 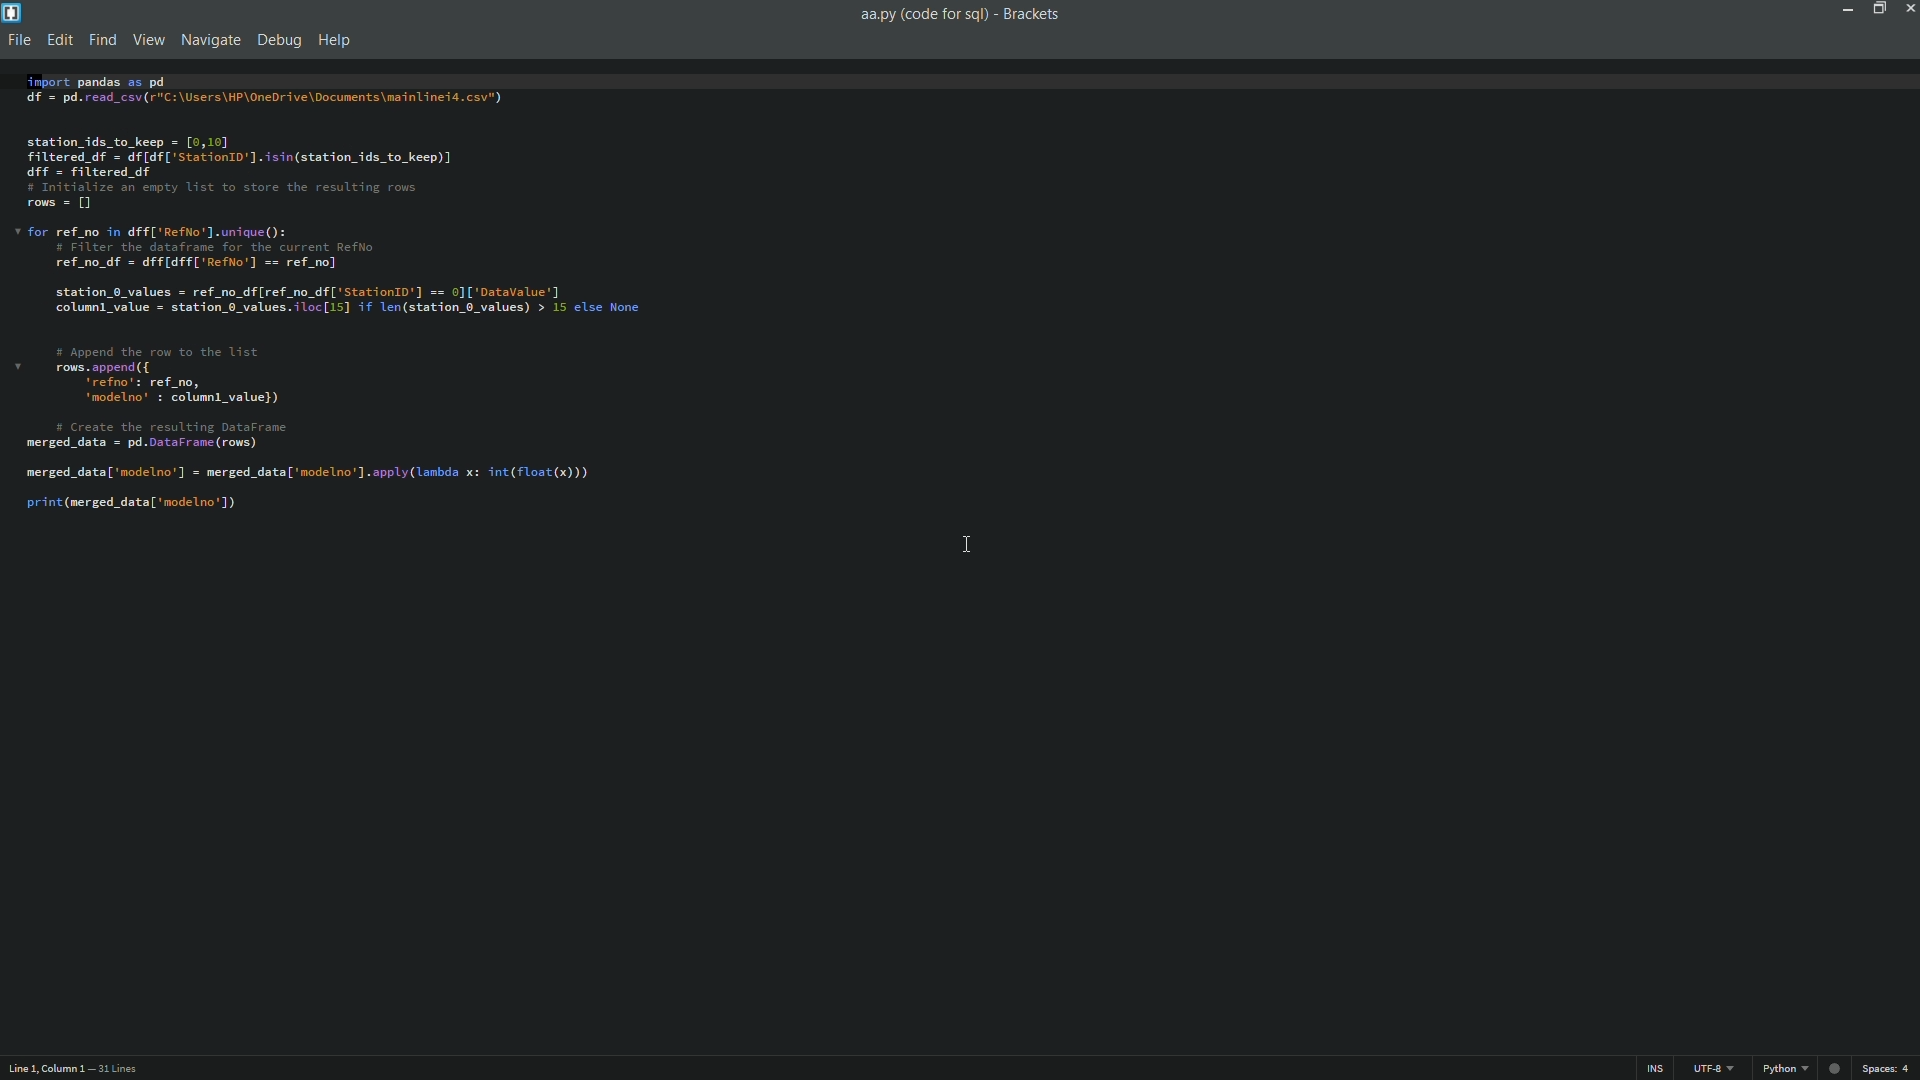 What do you see at coordinates (335, 42) in the screenshot?
I see `help menu` at bounding box center [335, 42].